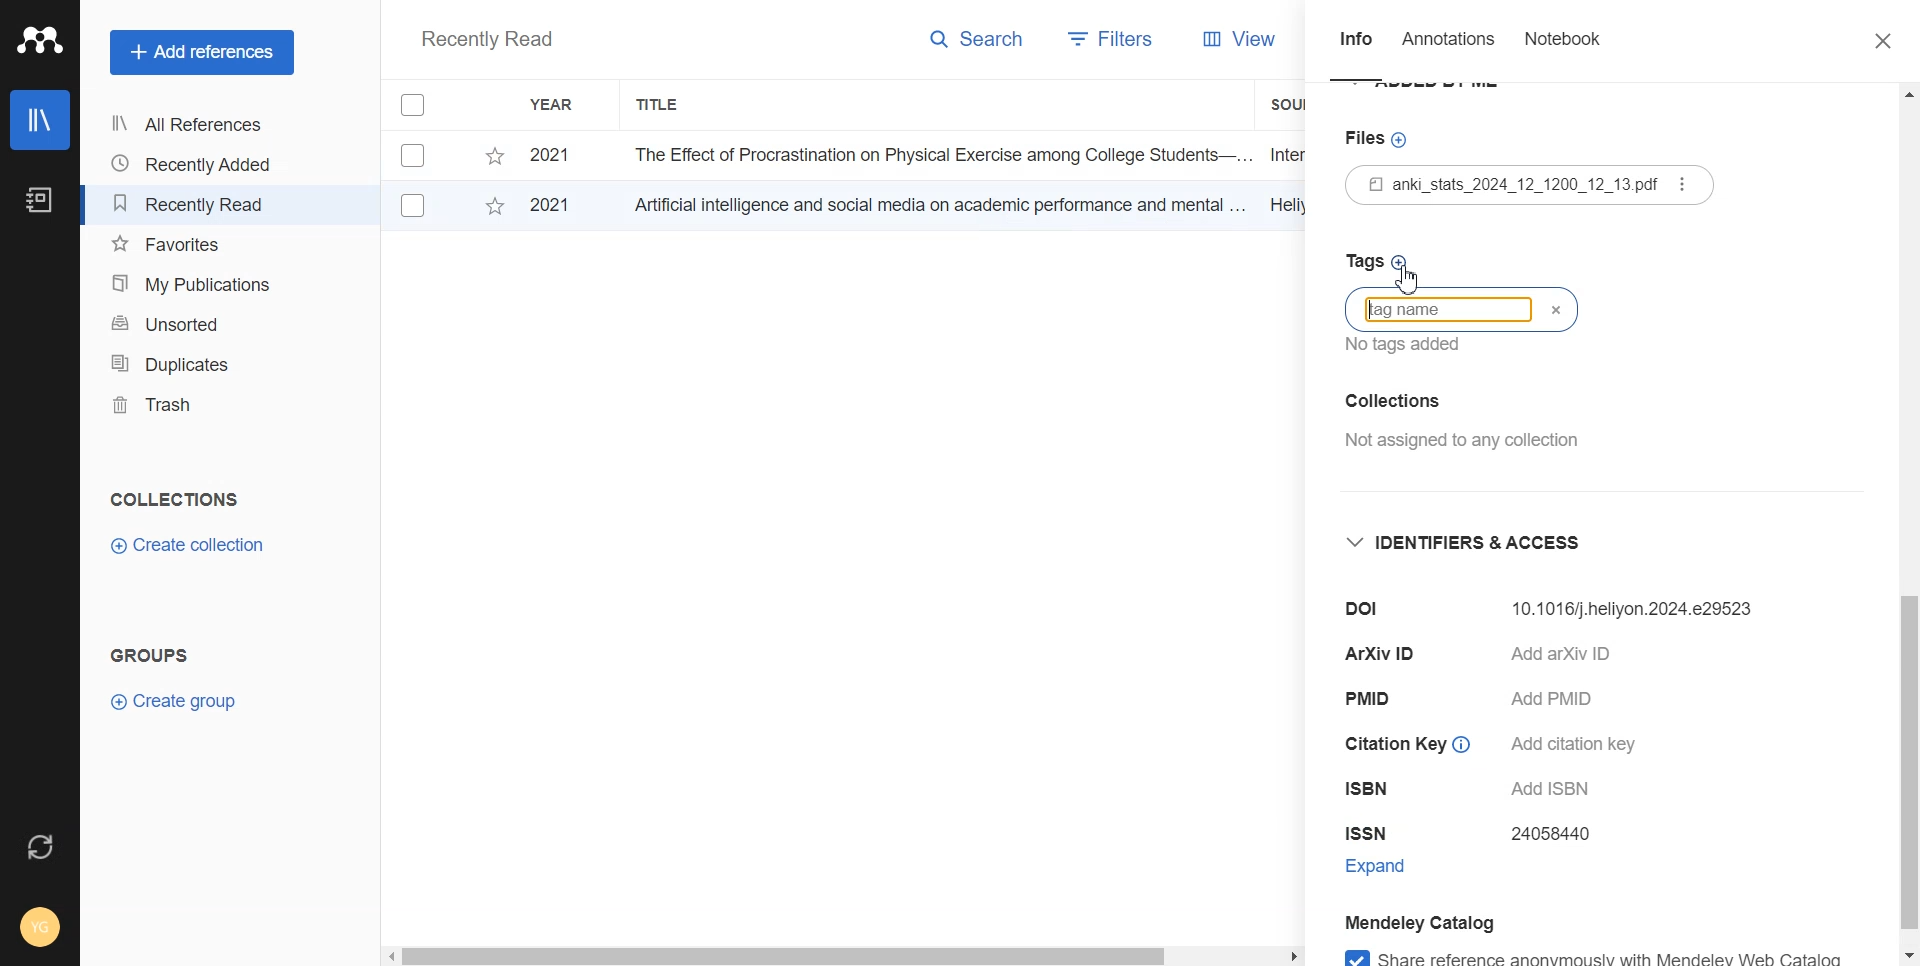 Image resolution: width=1920 pixels, height=966 pixels. Describe the element at coordinates (196, 405) in the screenshot. I see `Trash` at that location.